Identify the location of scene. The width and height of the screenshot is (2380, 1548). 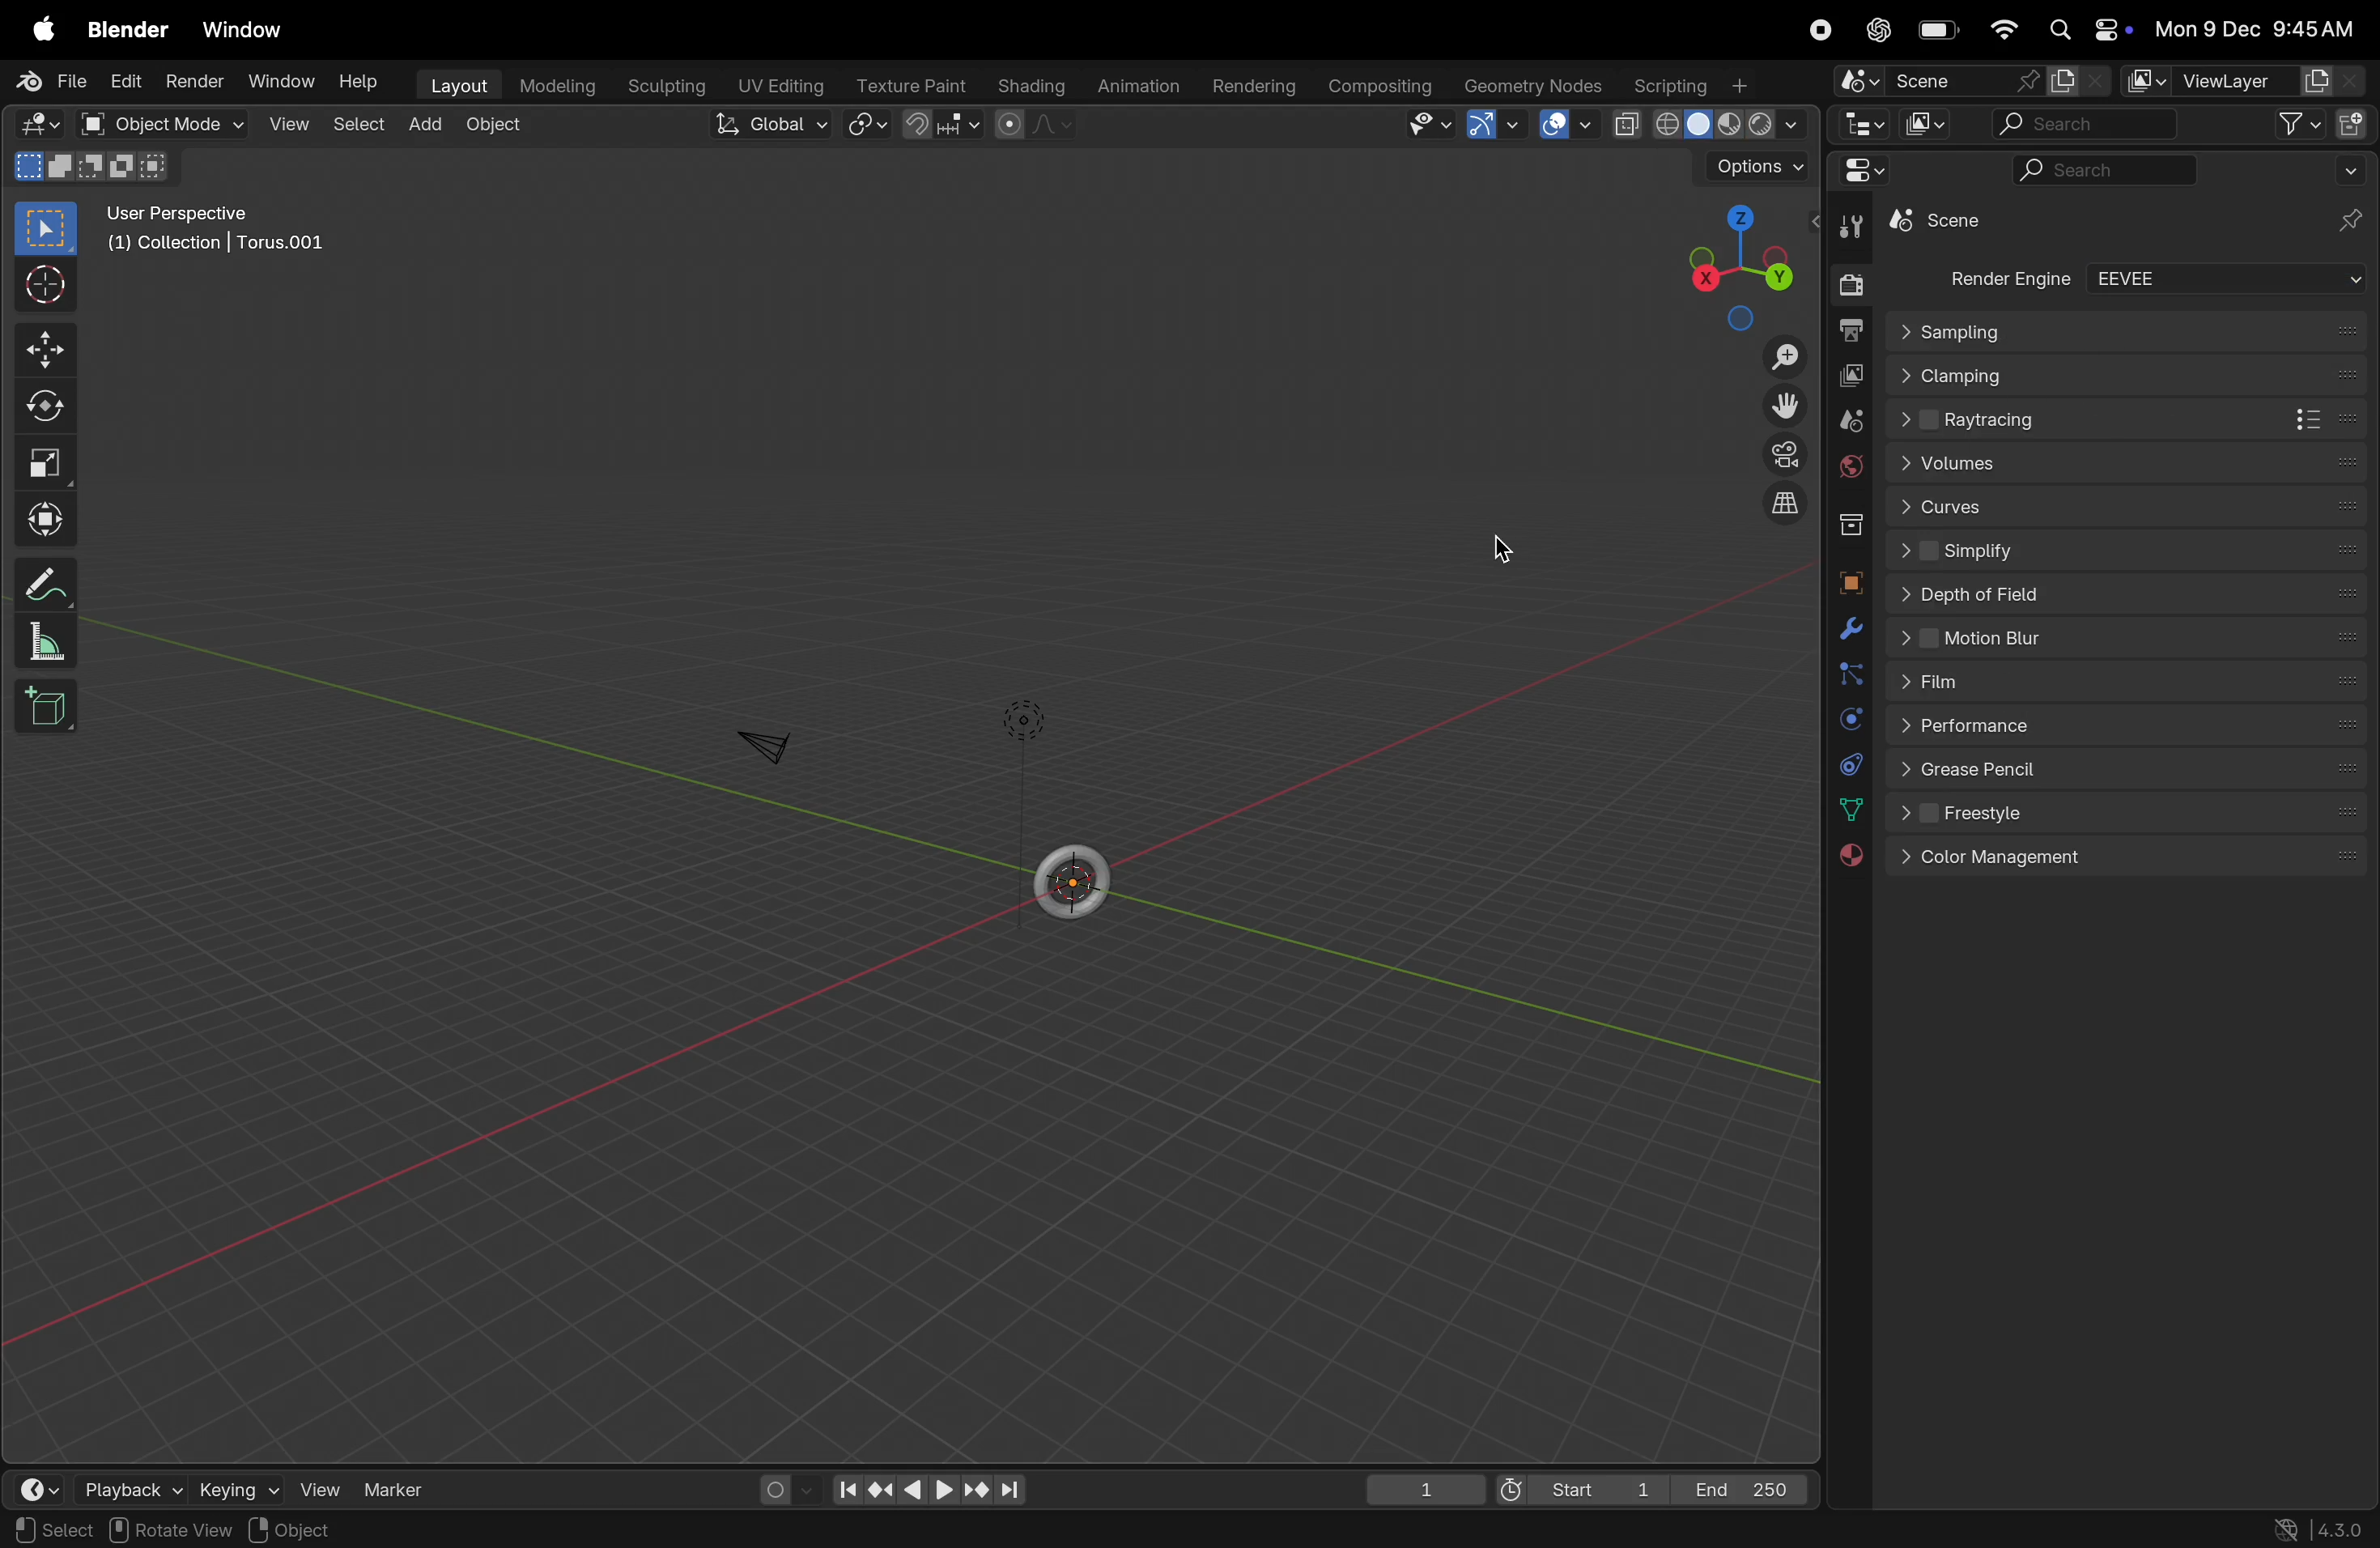
(1845, 417).